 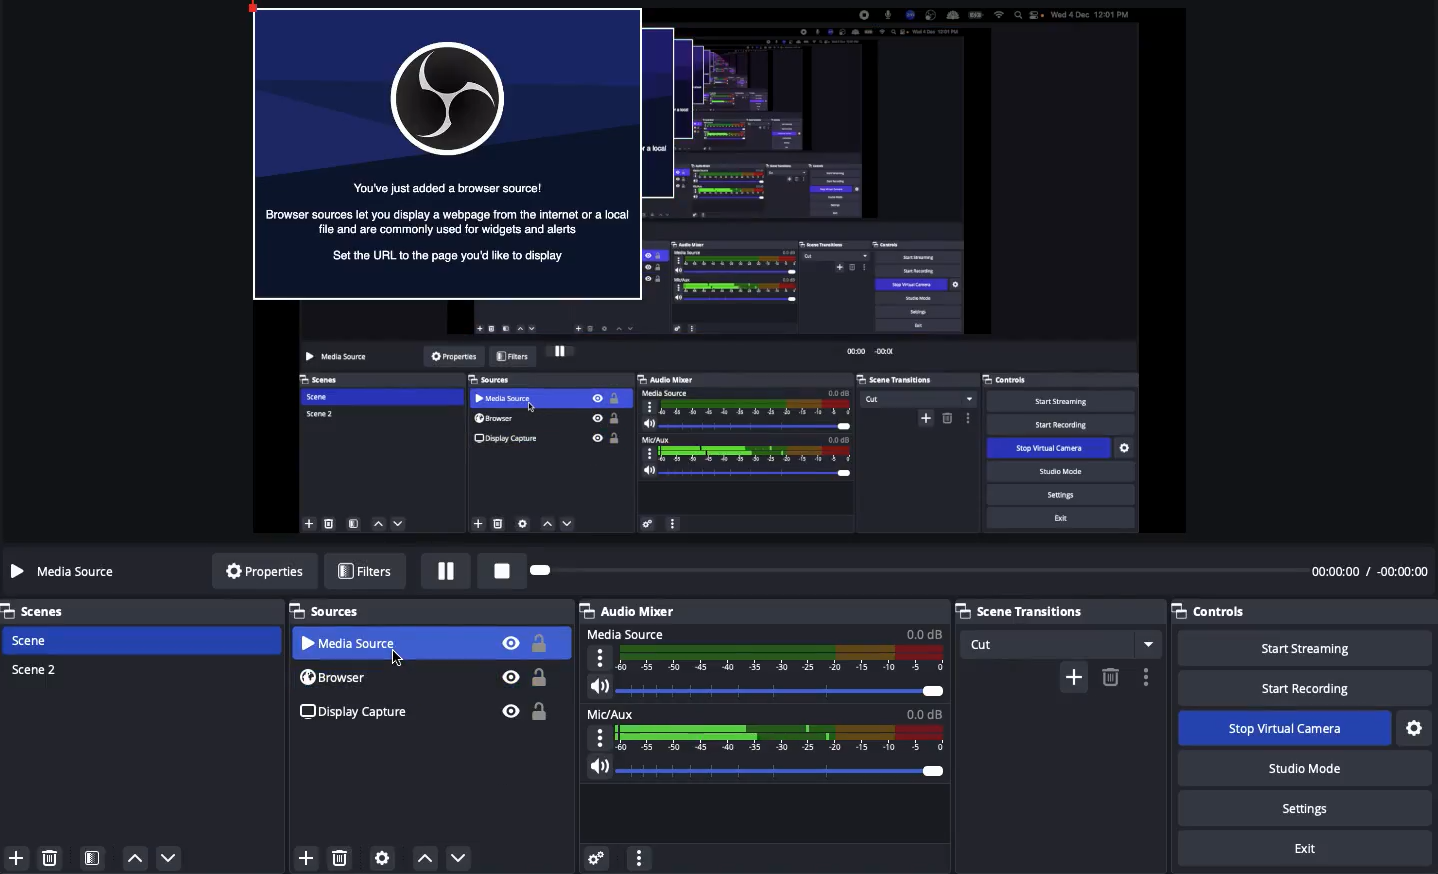 What do you see at coordinates (332, 678) in the screenshot?
I see `Browser` at bounding box center [332, 678].